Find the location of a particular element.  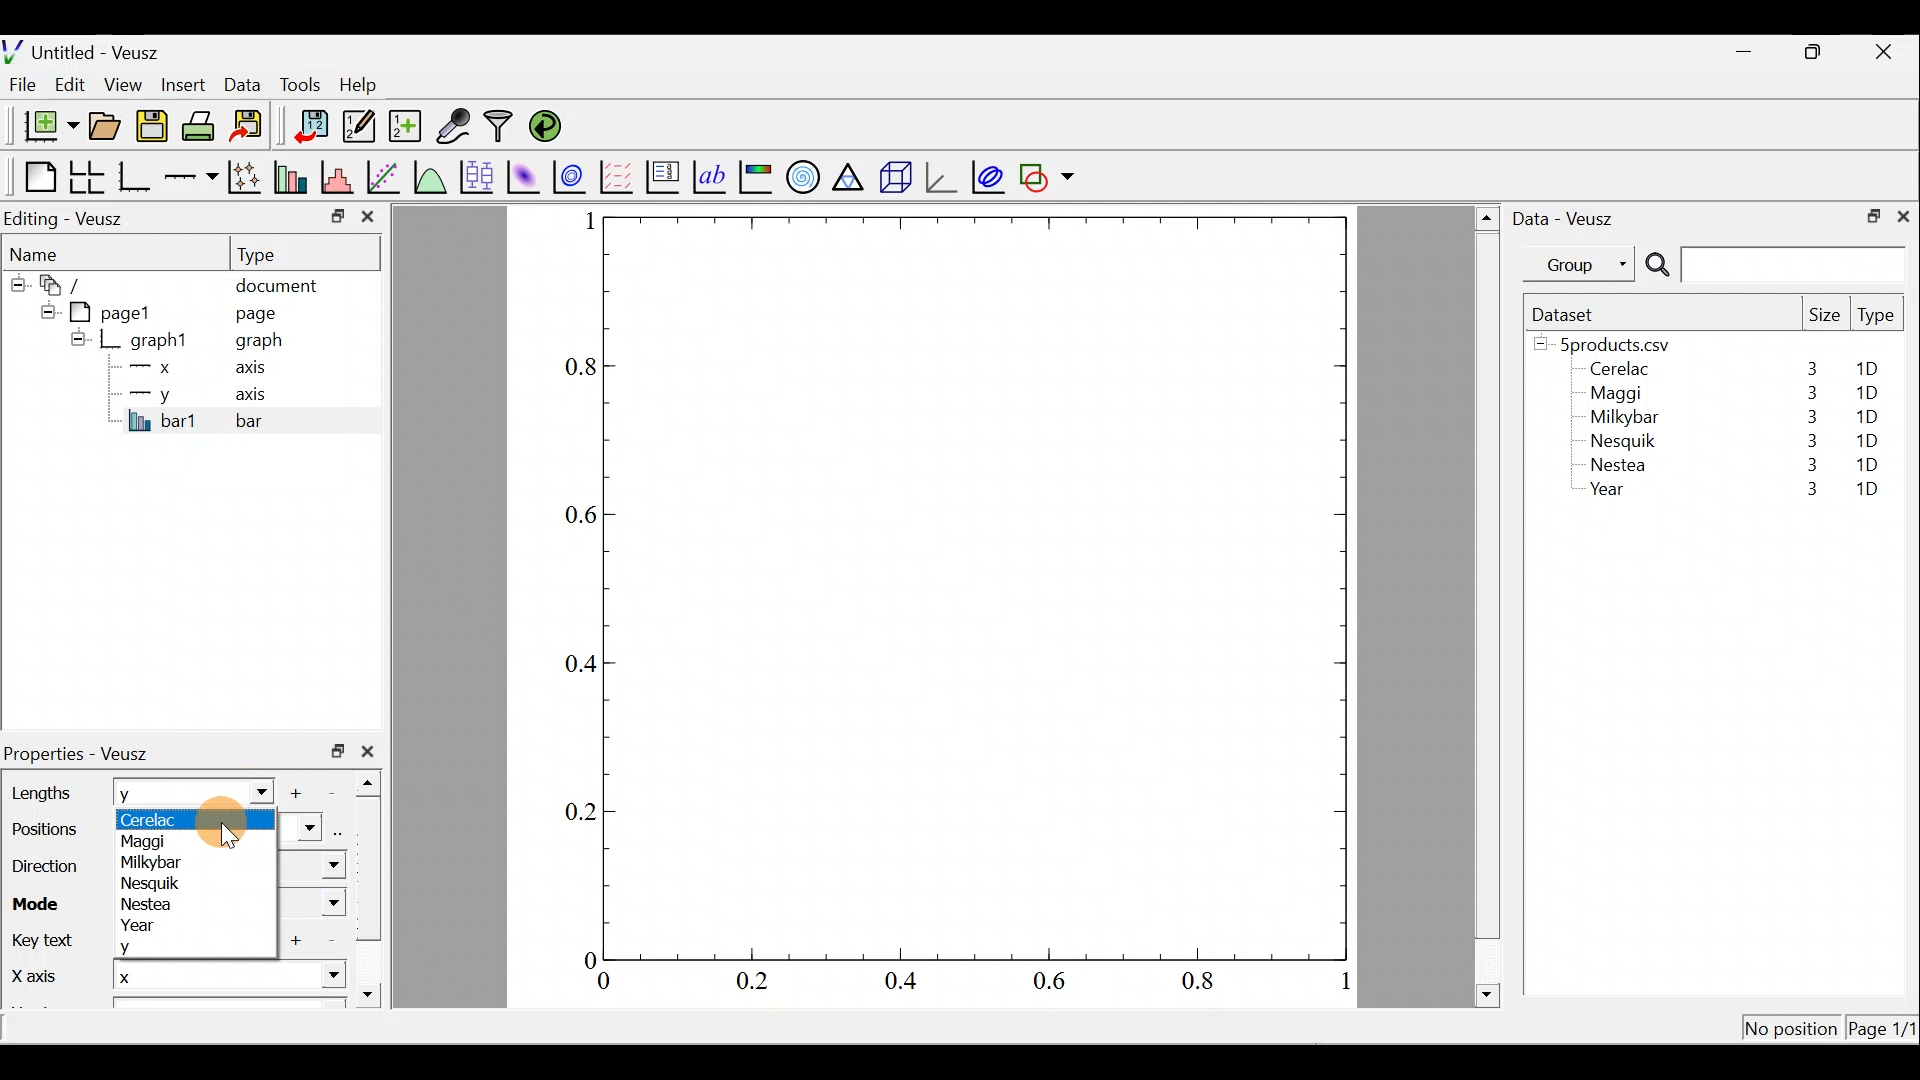

Maggi is located at coordinates (155, 840).